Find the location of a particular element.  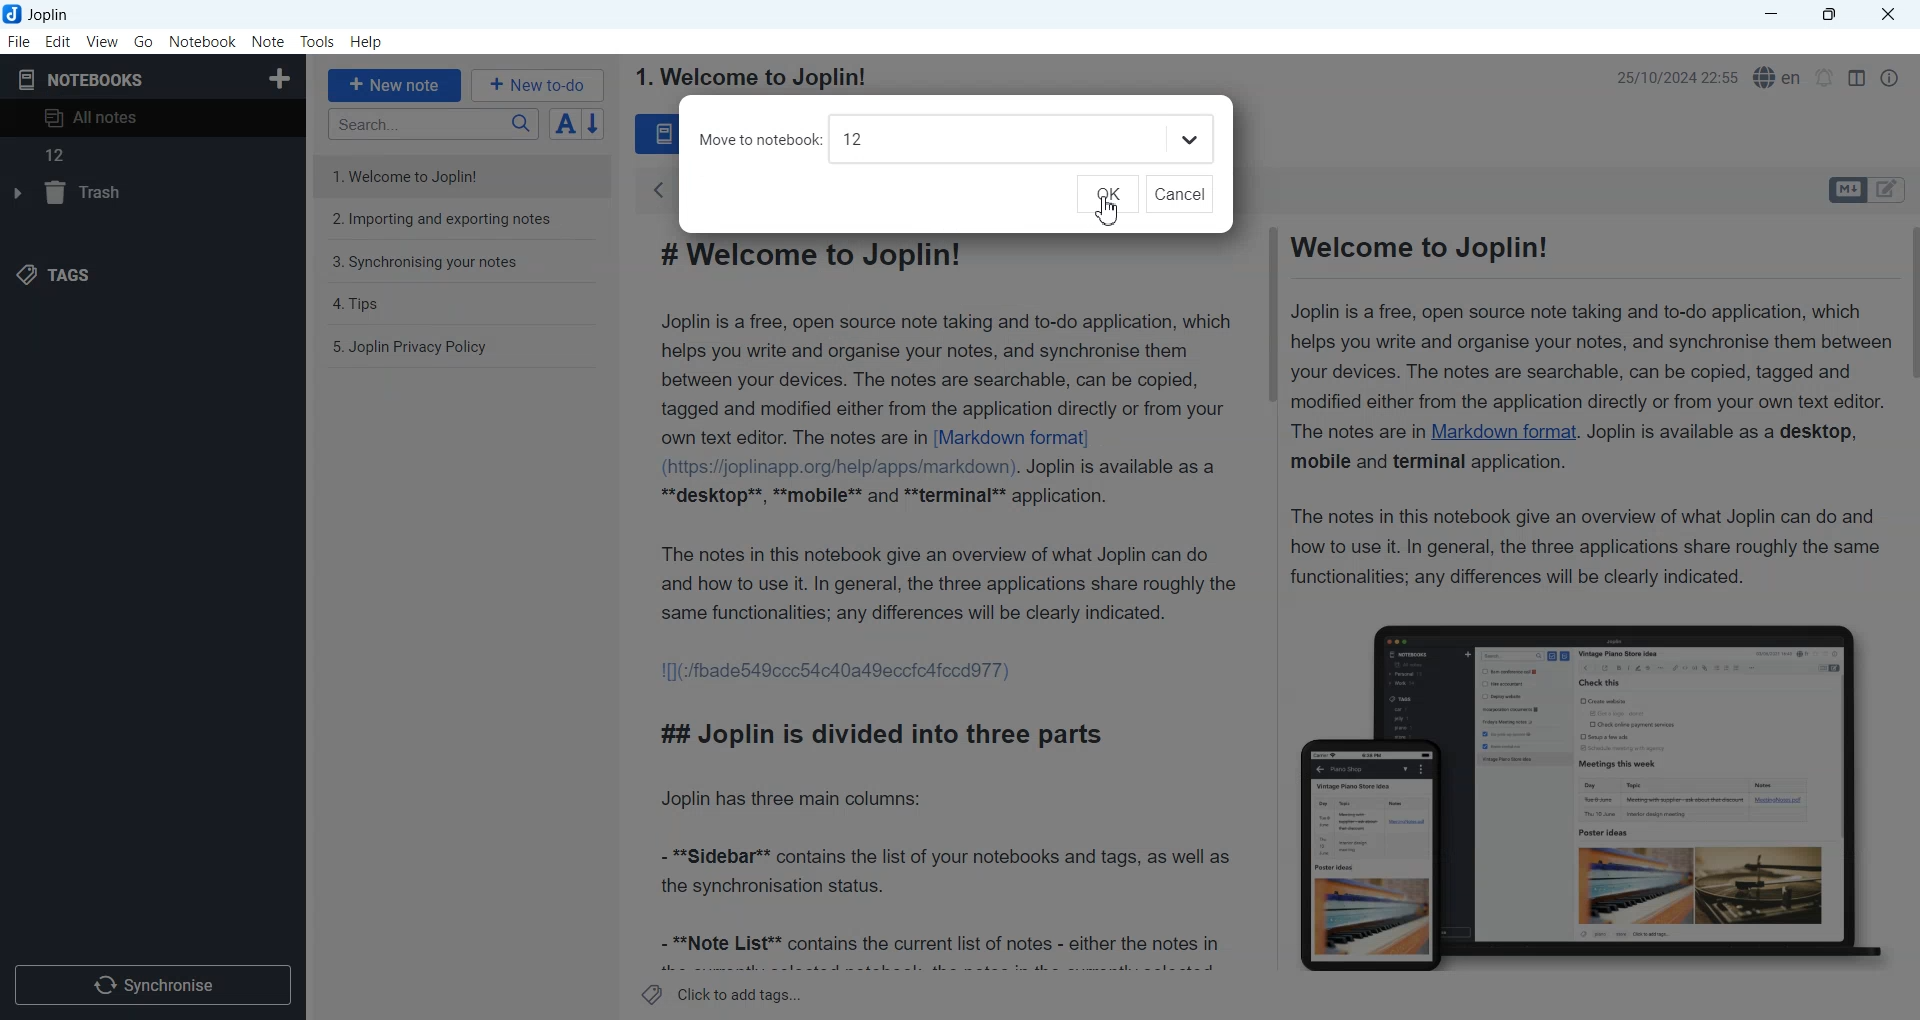

Toggle editors is located at coordinates (1846, 190).